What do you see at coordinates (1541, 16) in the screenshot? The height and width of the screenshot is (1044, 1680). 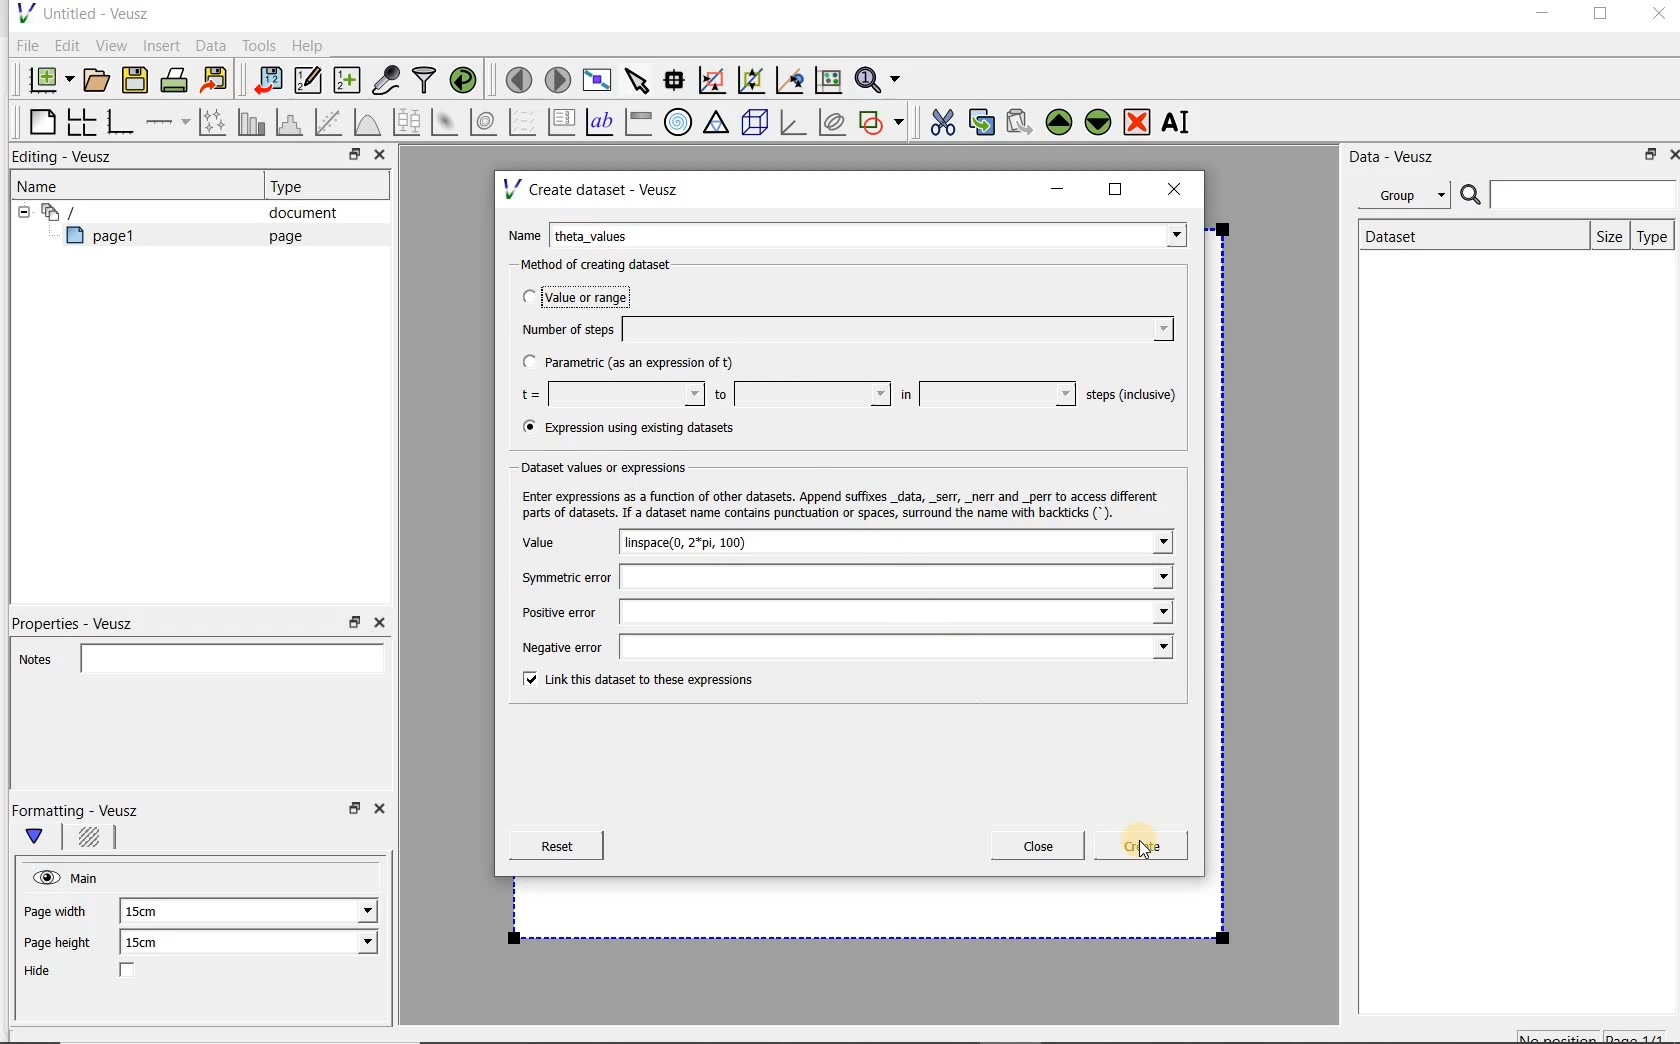 I see `minimize` at bounding box center [1541, 16].